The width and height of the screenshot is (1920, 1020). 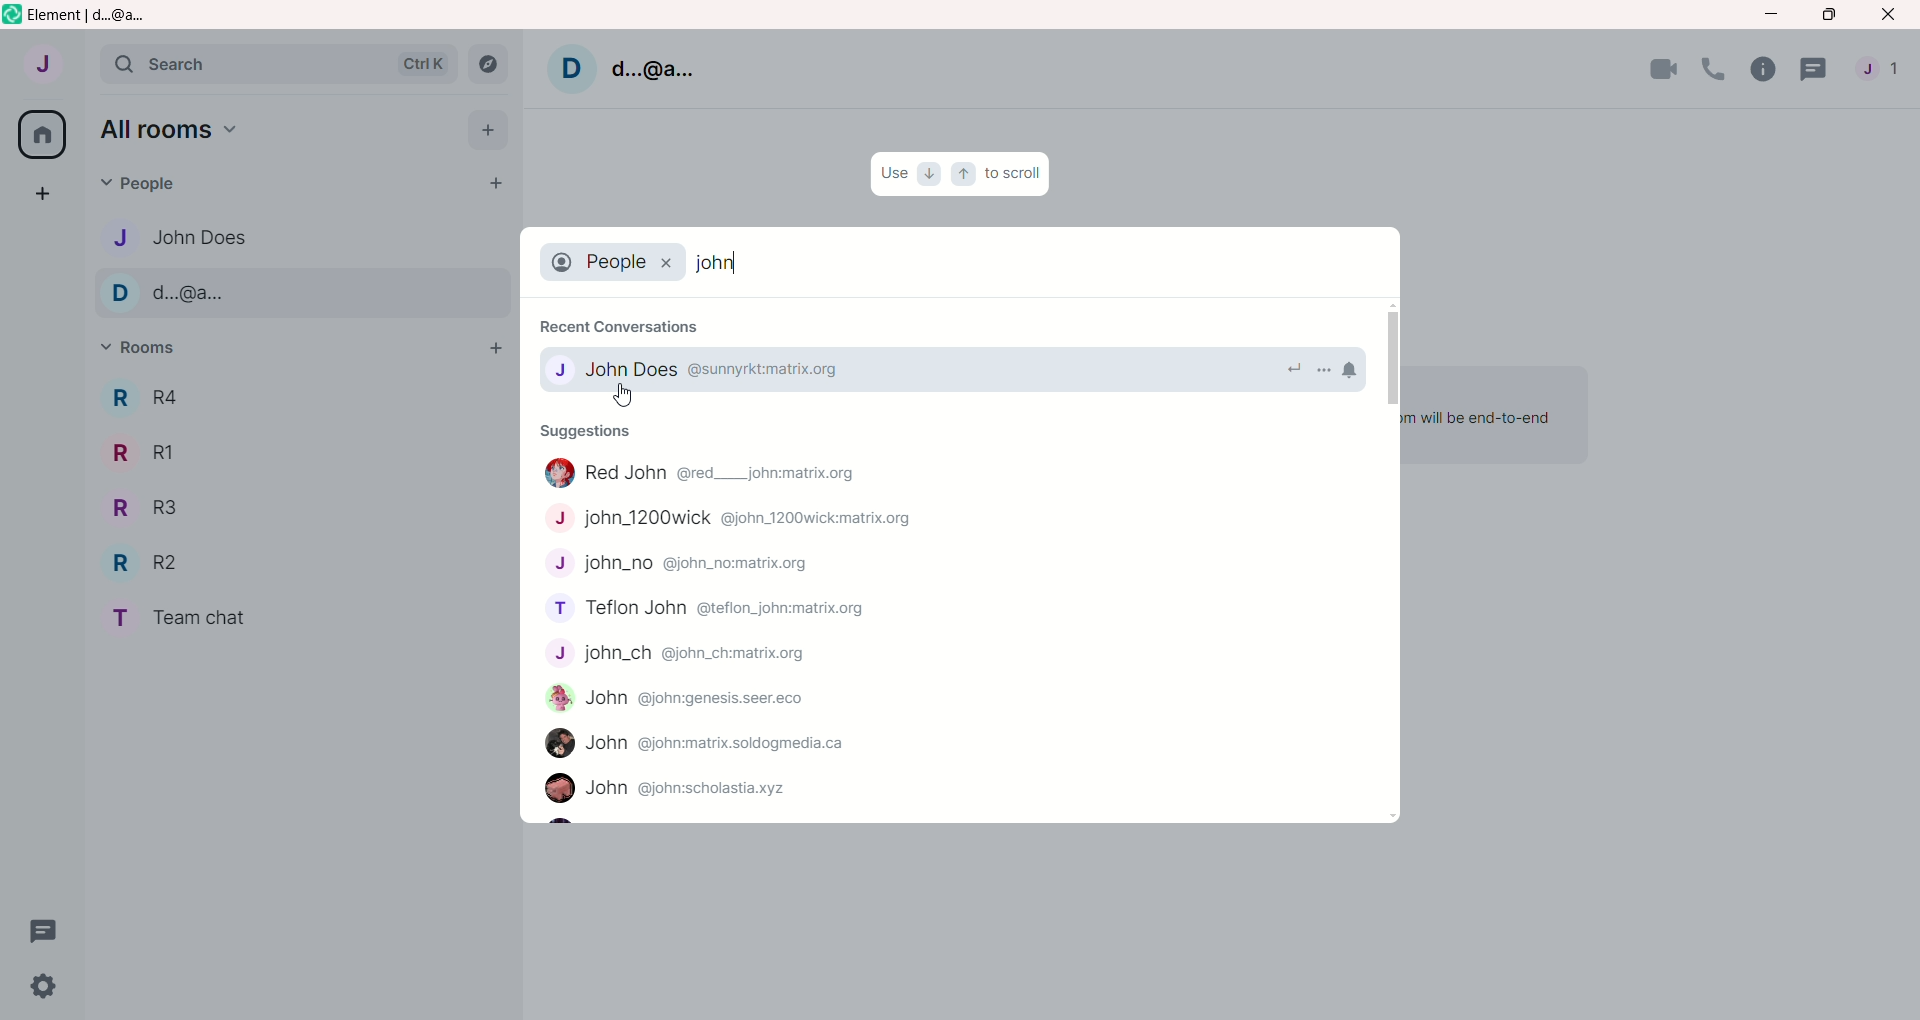 What do you see at coordinates (487, 64) in the screenshot?
I see `explore rooms` at bounding box center [487, 64].